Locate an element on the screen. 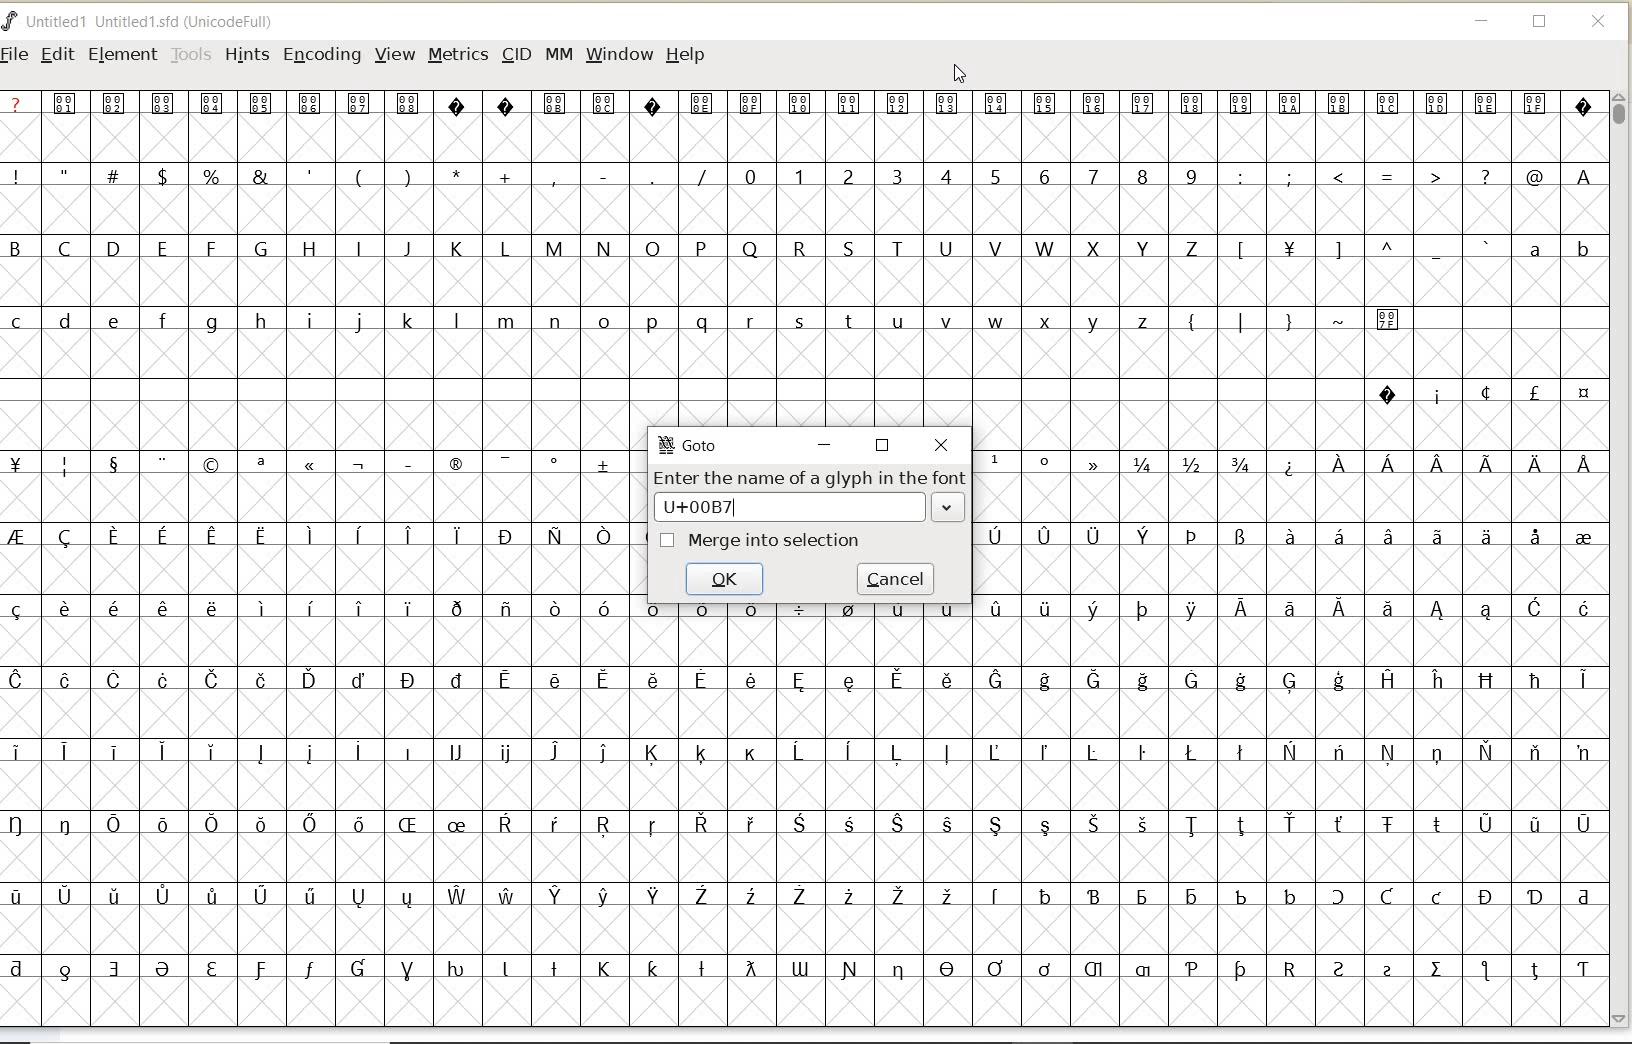 The height and width of the screenshot is (1044, 1632). FONT NAME is located at coordinates (156, 22).